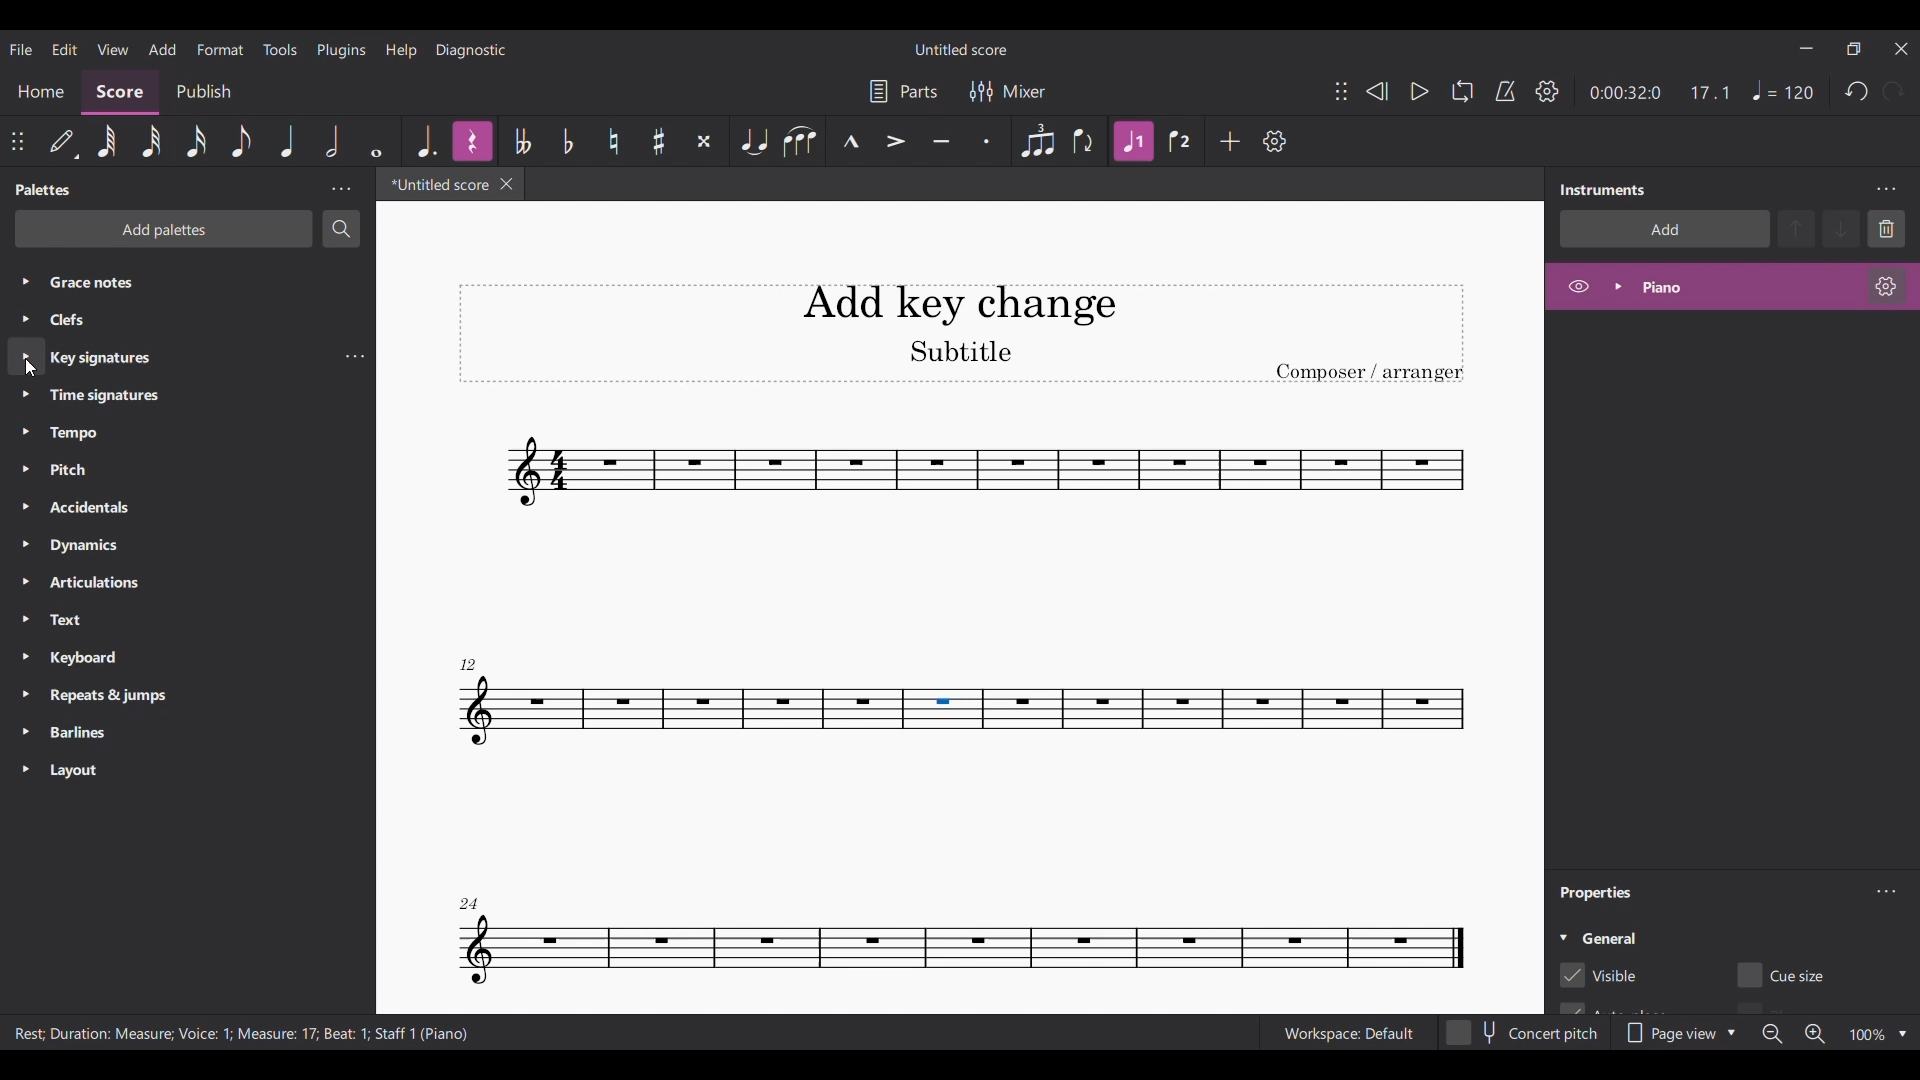 The width and height of the screenshot is (1920, 1080). Describe the element at coordinates (340, 49) in the screenshot. I see `Plugins menu` at that location.